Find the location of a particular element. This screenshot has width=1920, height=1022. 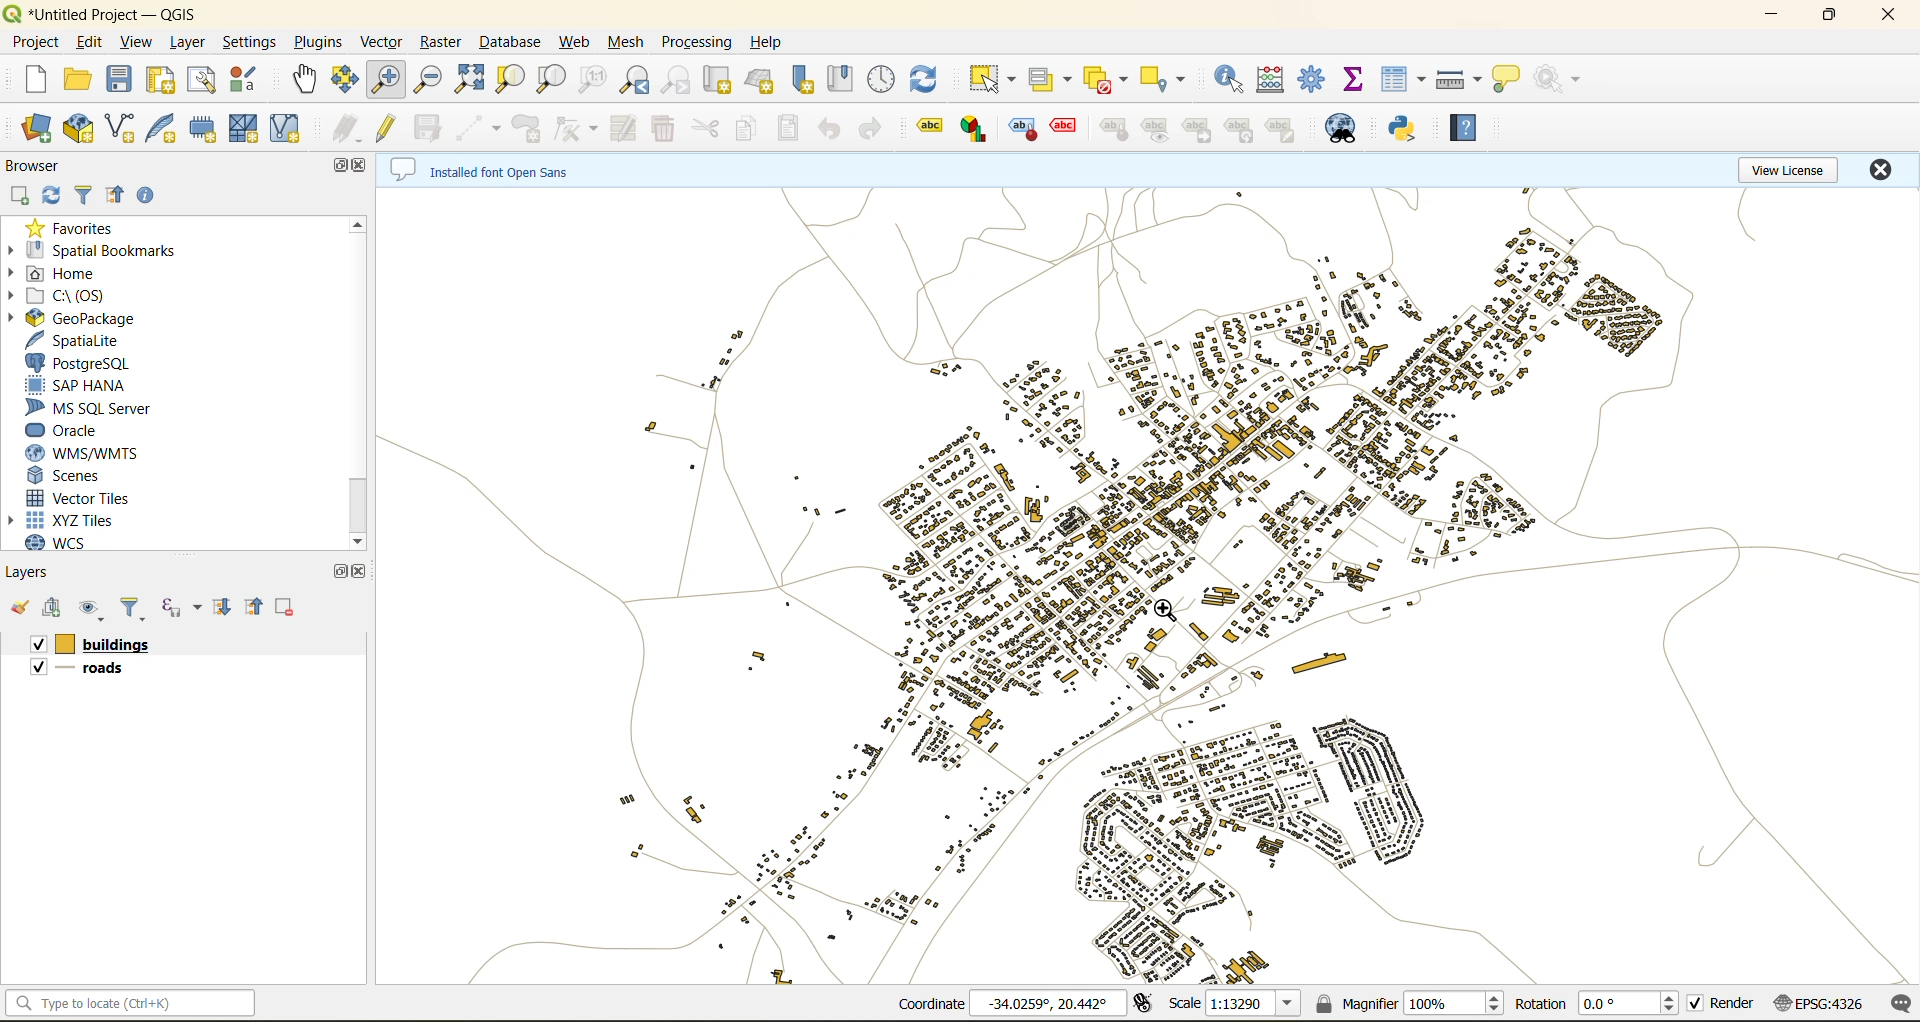

layer is located at coordinates (187, 41).